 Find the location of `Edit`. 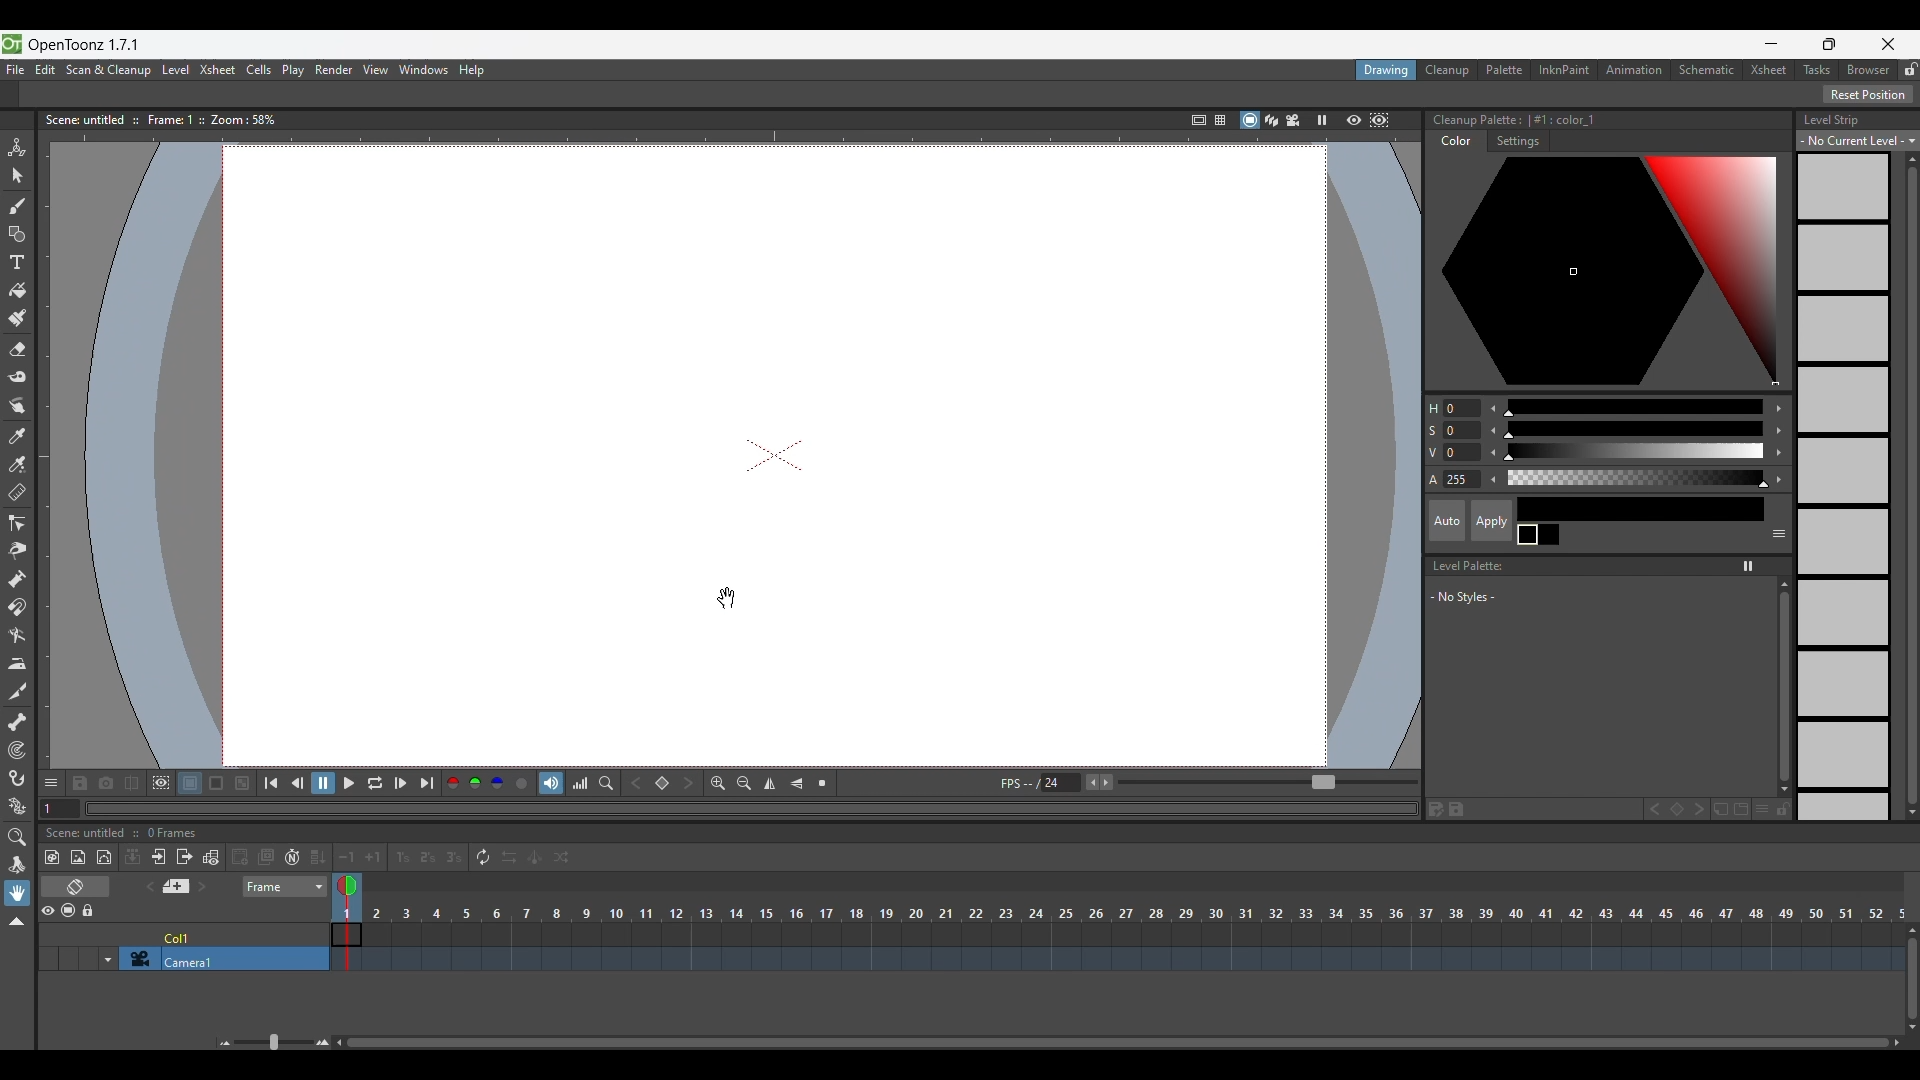

Edit is located at coordinates (45, 70).